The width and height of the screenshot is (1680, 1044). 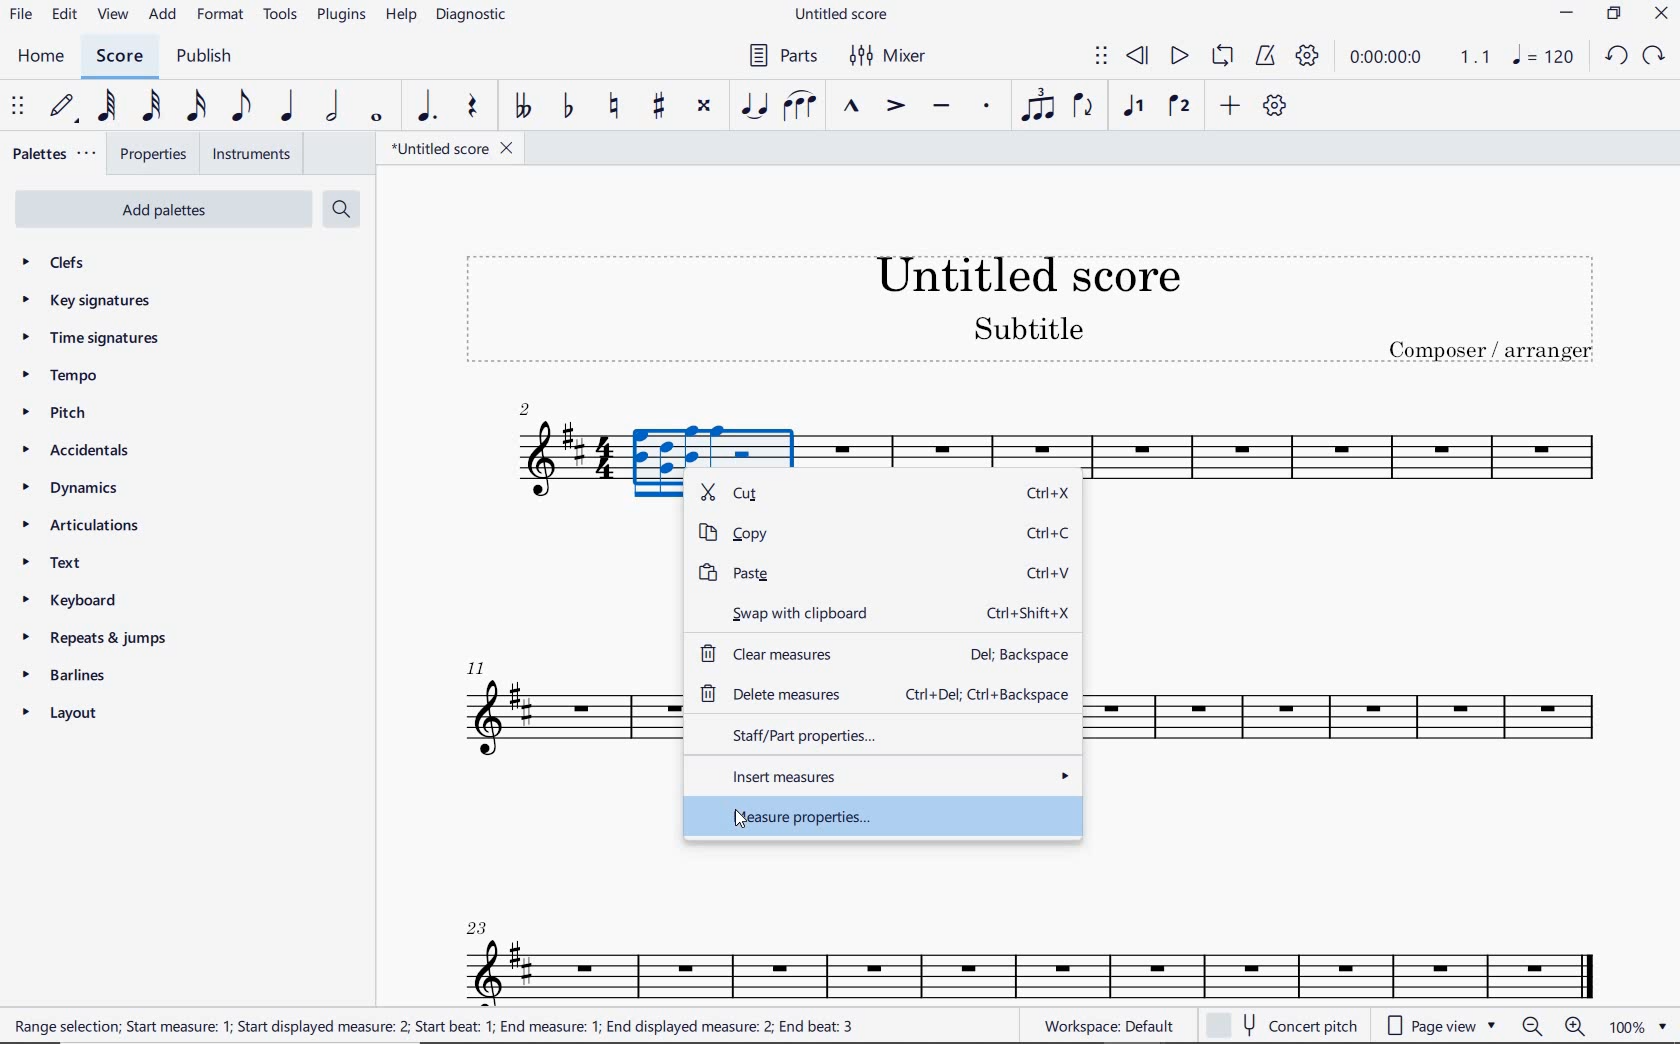 I want to click on DYNAMICS, so click(x=80, y=489).